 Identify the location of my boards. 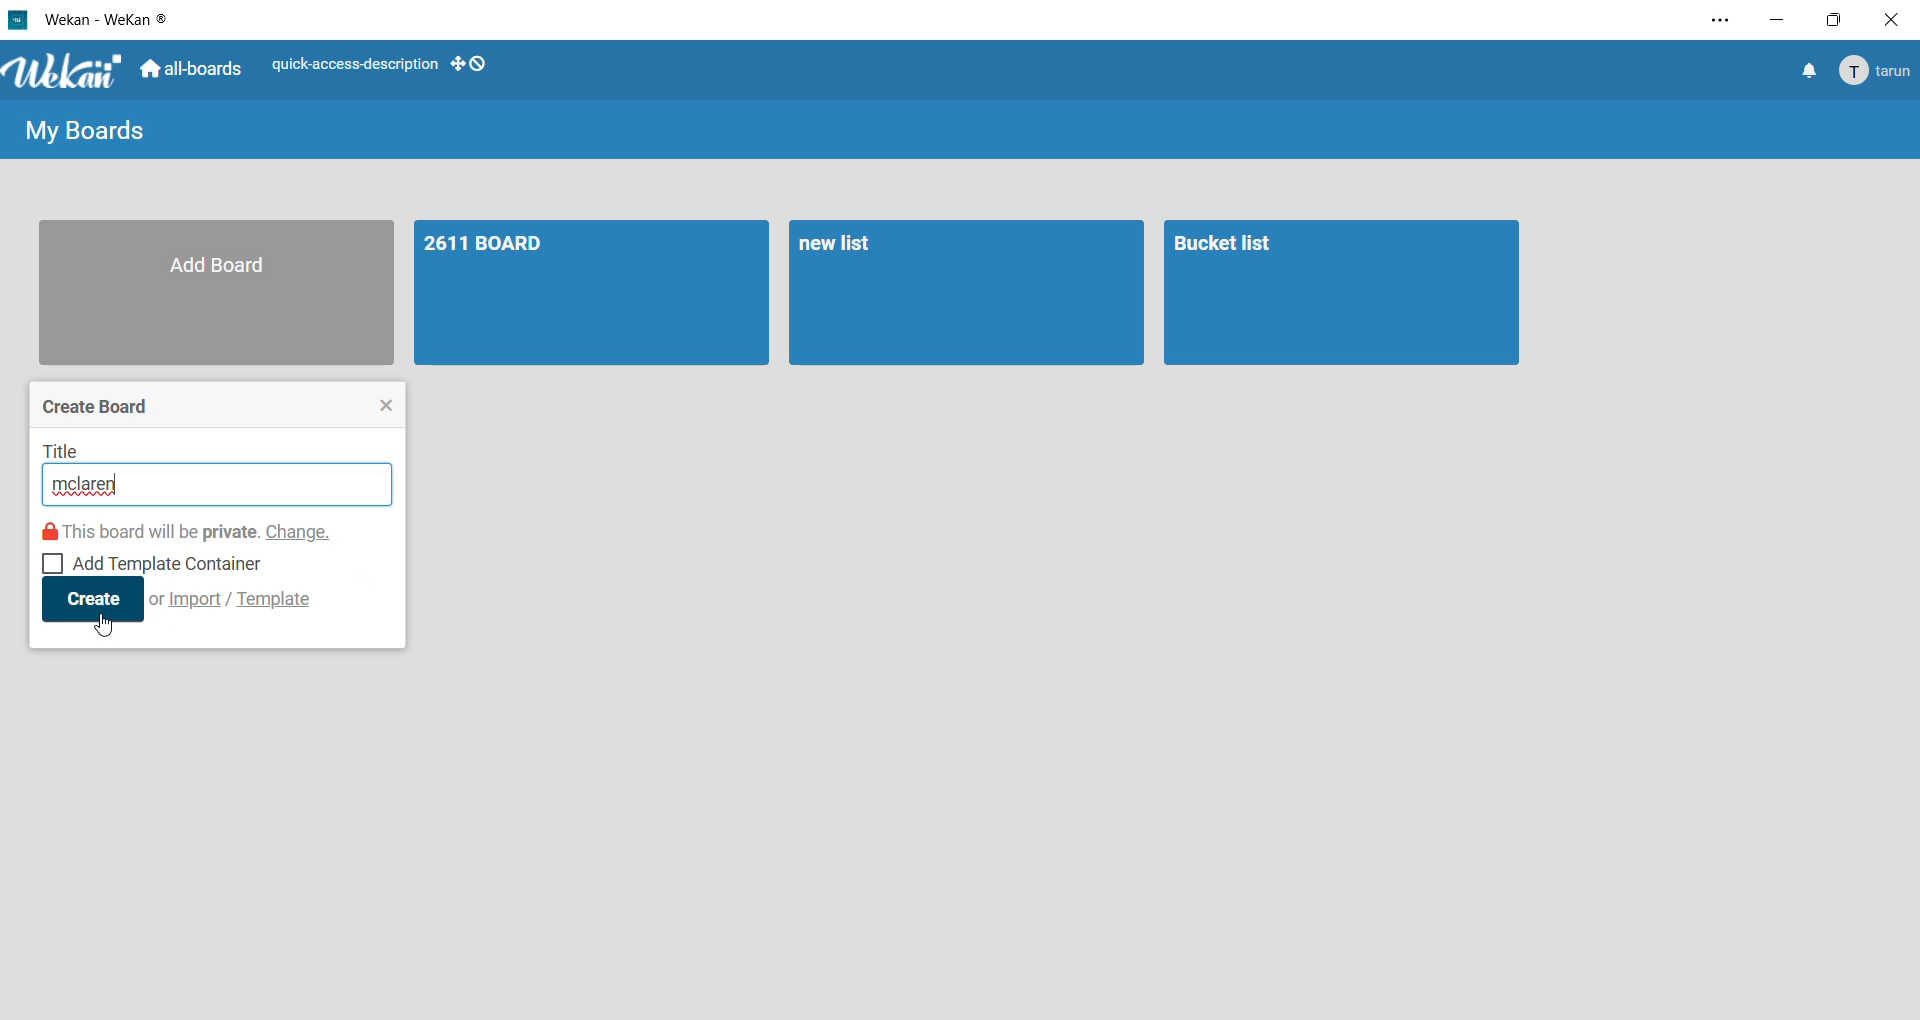
(85, 130).